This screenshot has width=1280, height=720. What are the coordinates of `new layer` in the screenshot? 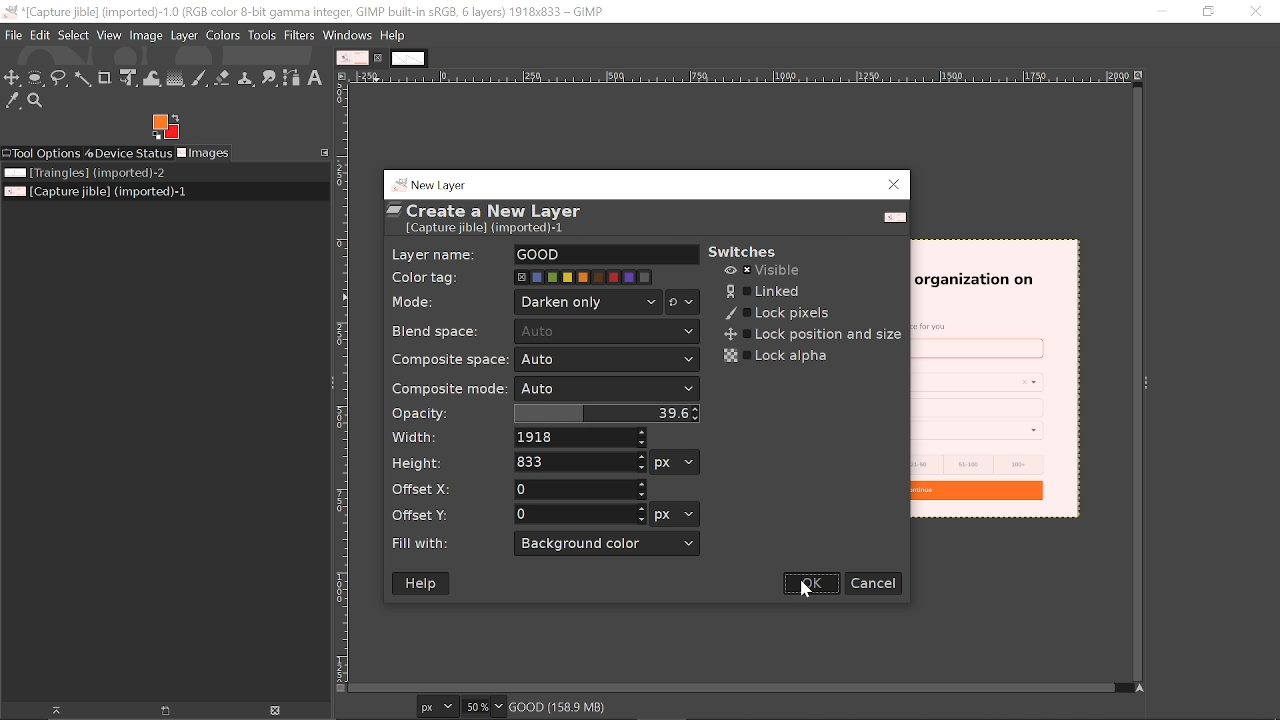 It's located at (432, 183).